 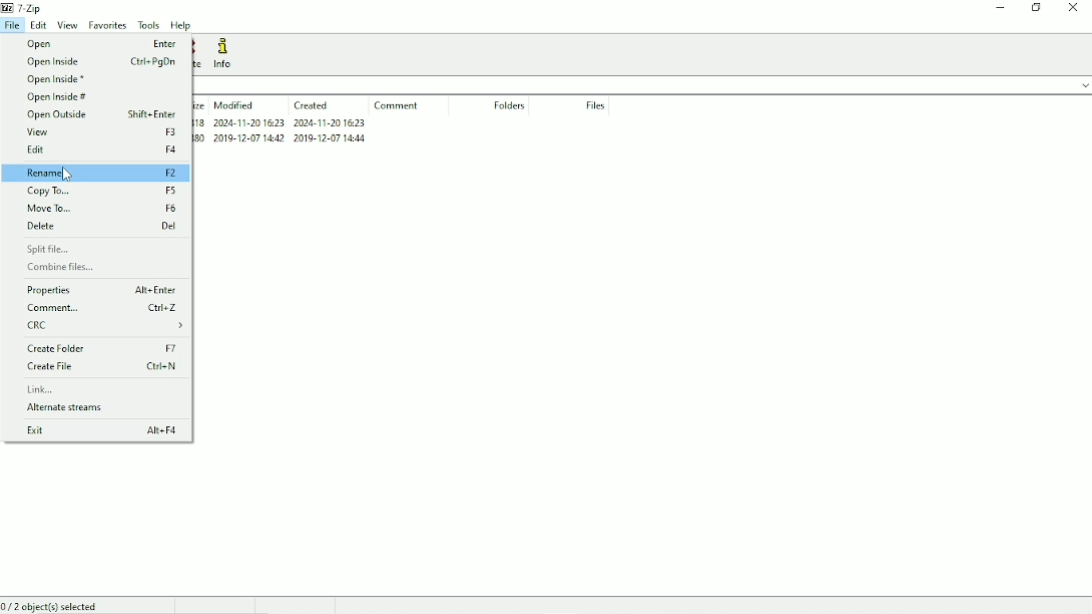 I want to click on Properties, so click(x=100, y=291).